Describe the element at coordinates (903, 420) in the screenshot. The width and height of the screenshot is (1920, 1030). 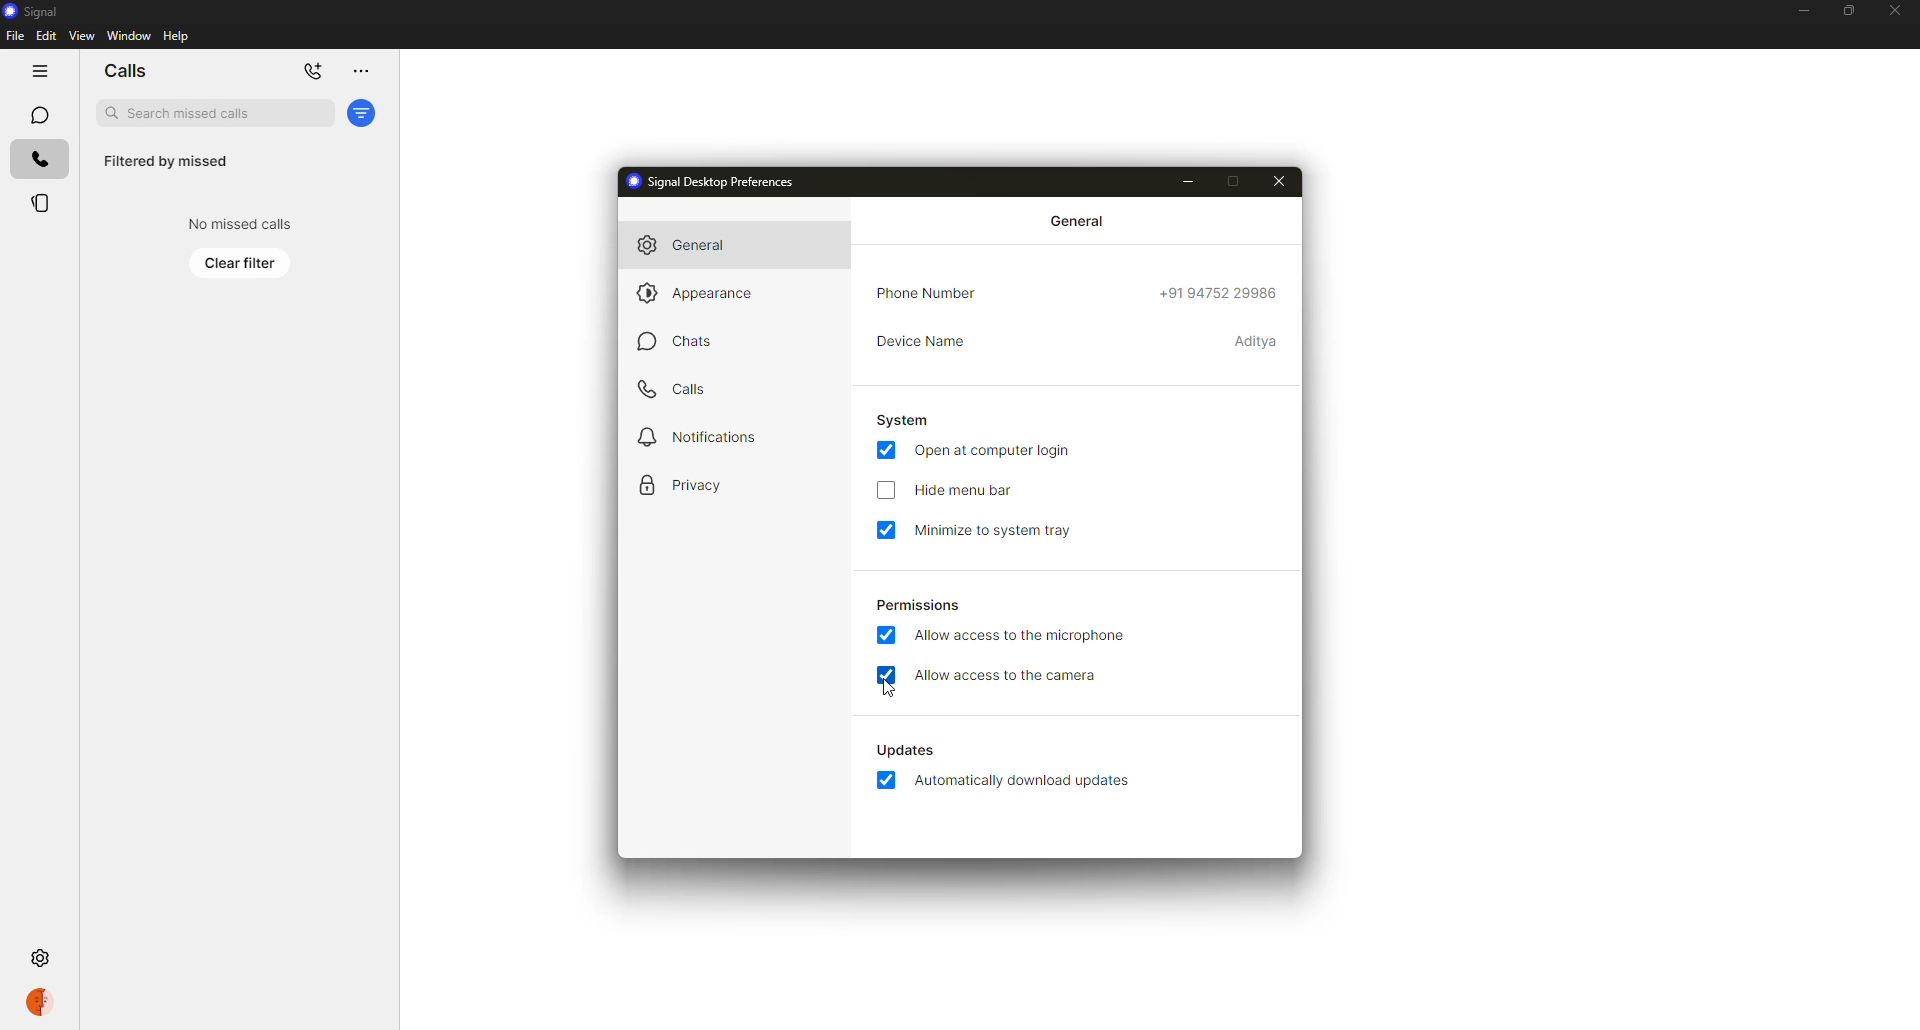
I see `system` at that location.